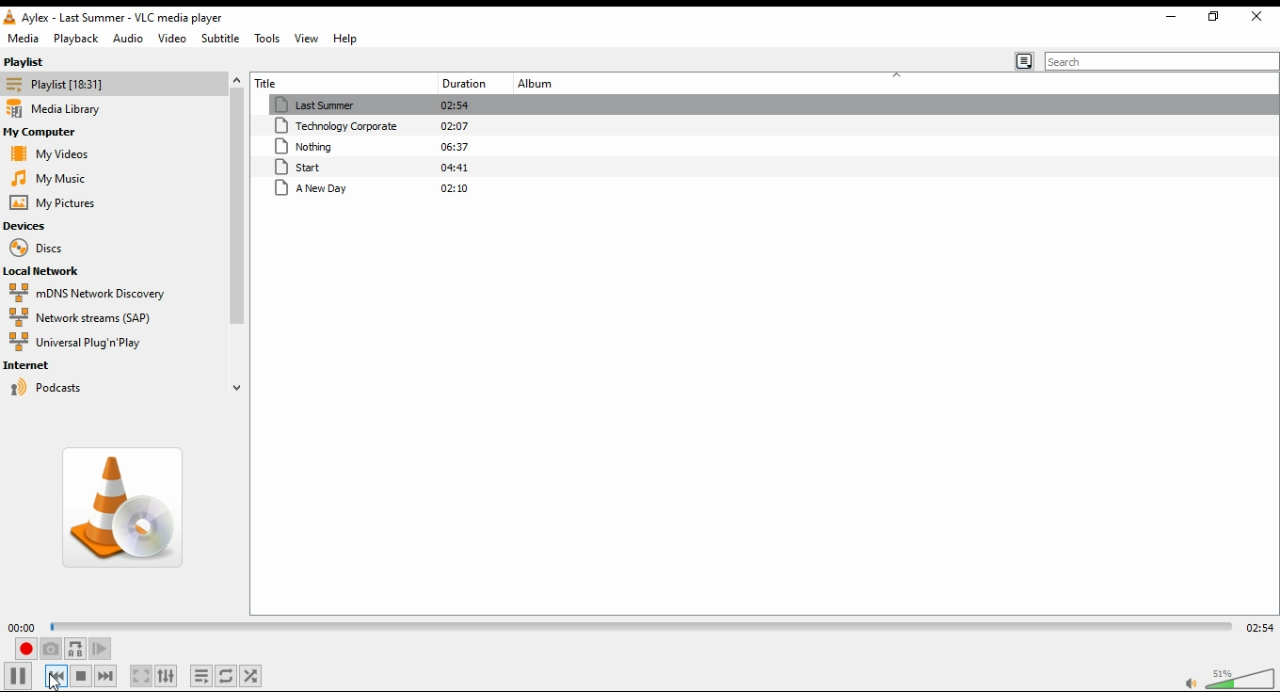  Describe the element at coordinates (79, 343) in the screenshot. I see `universal plug 'n play` at that location.